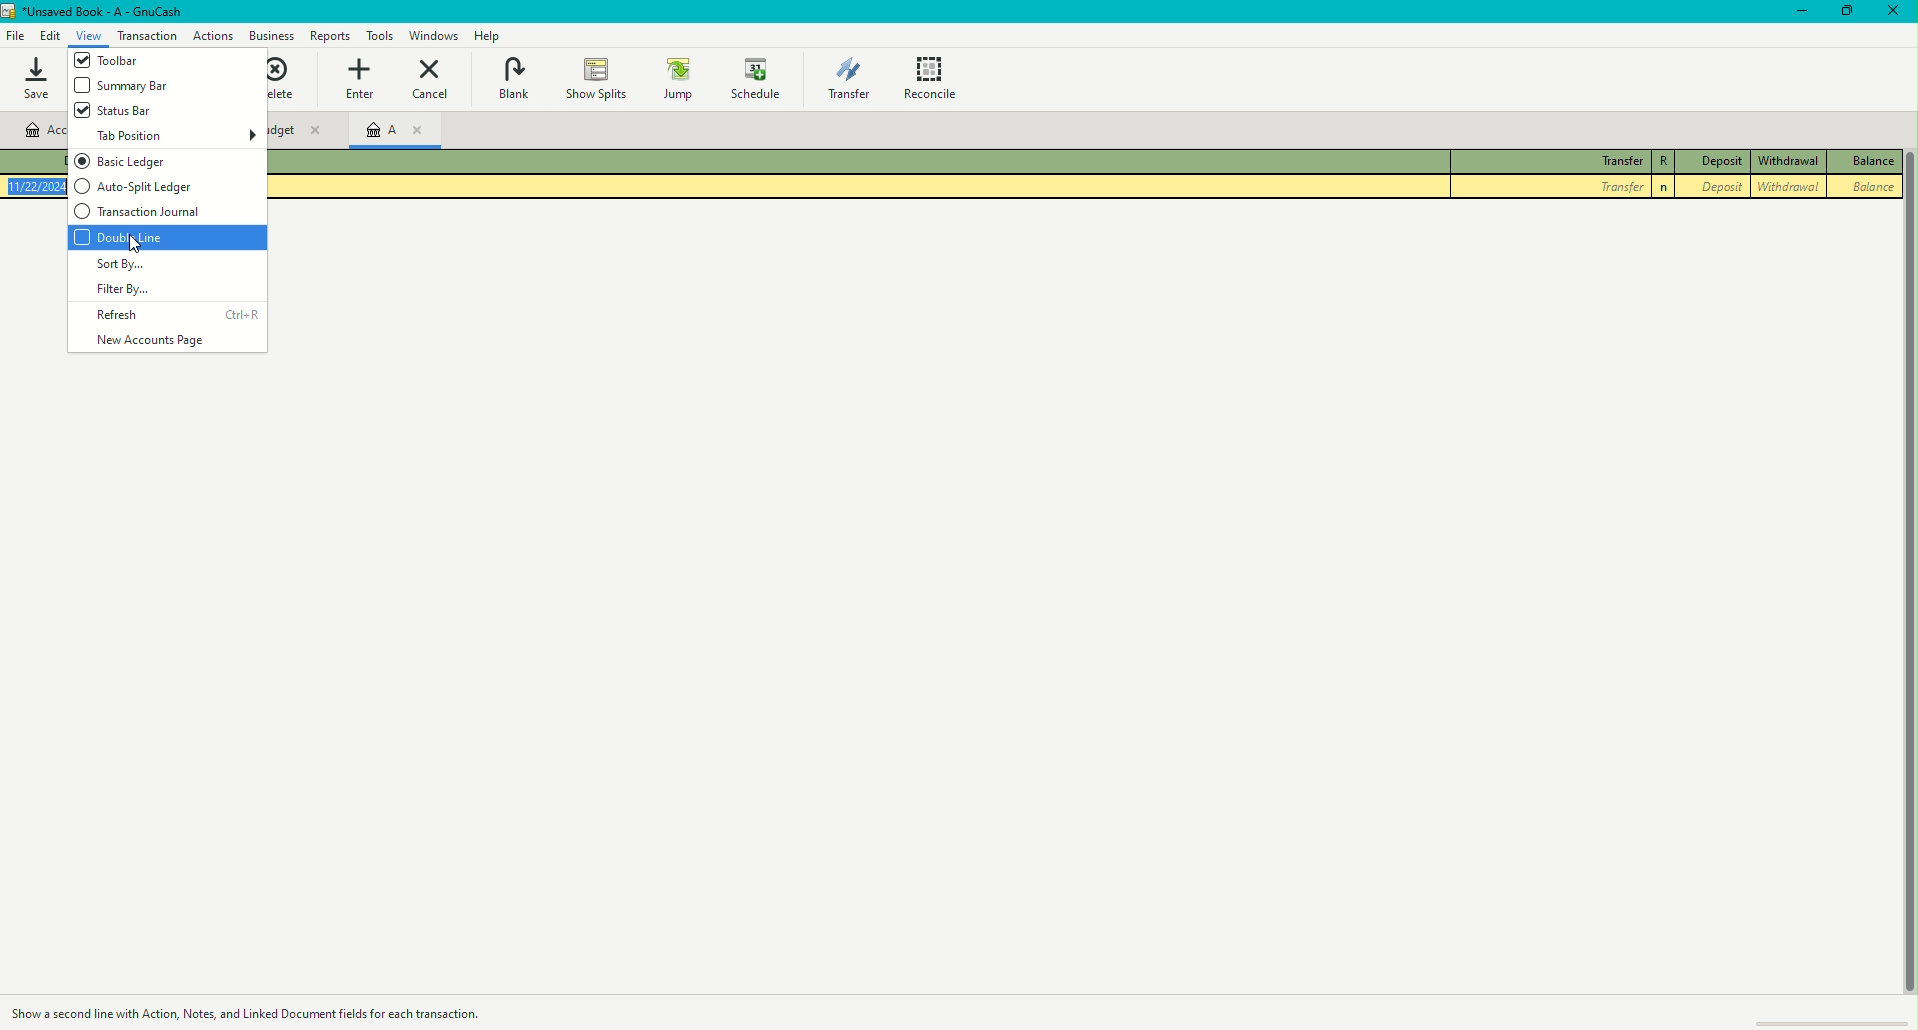  I want to click on Help, so click(491, 36).